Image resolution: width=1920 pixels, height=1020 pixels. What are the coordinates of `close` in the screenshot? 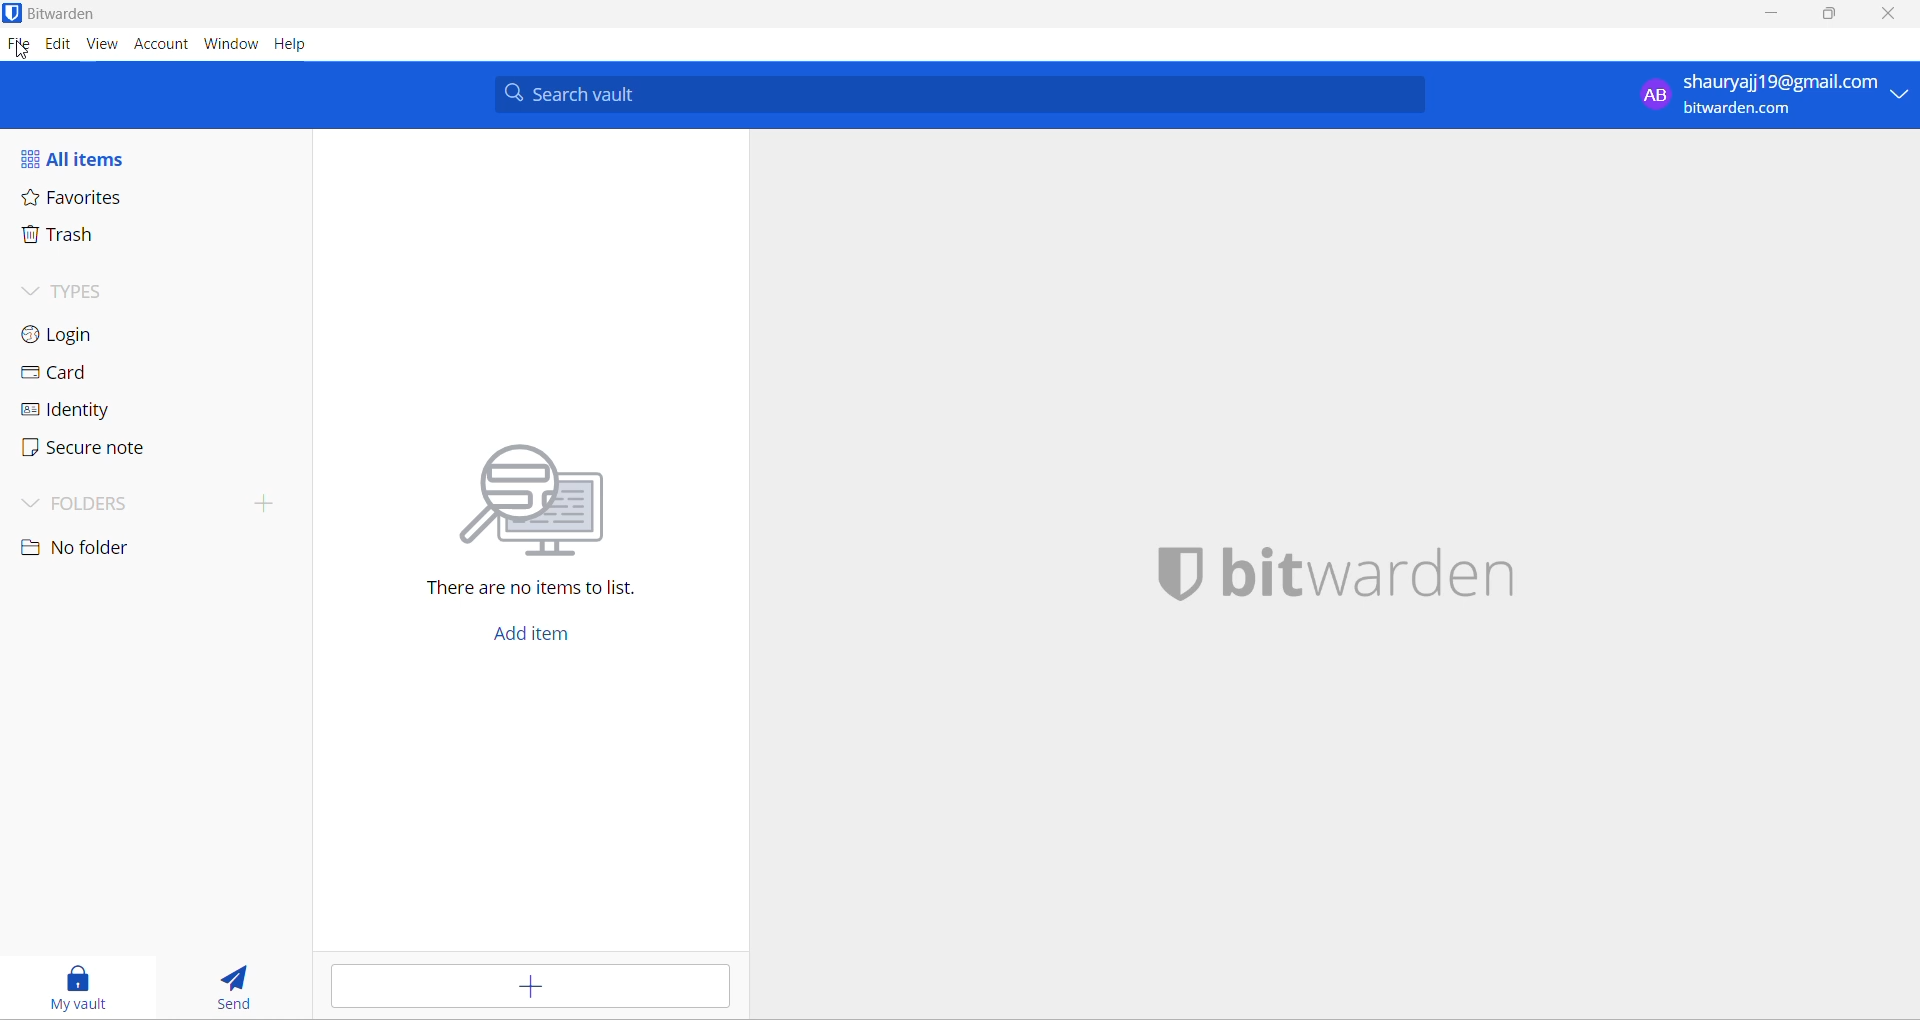 It's located at (1887, 15).